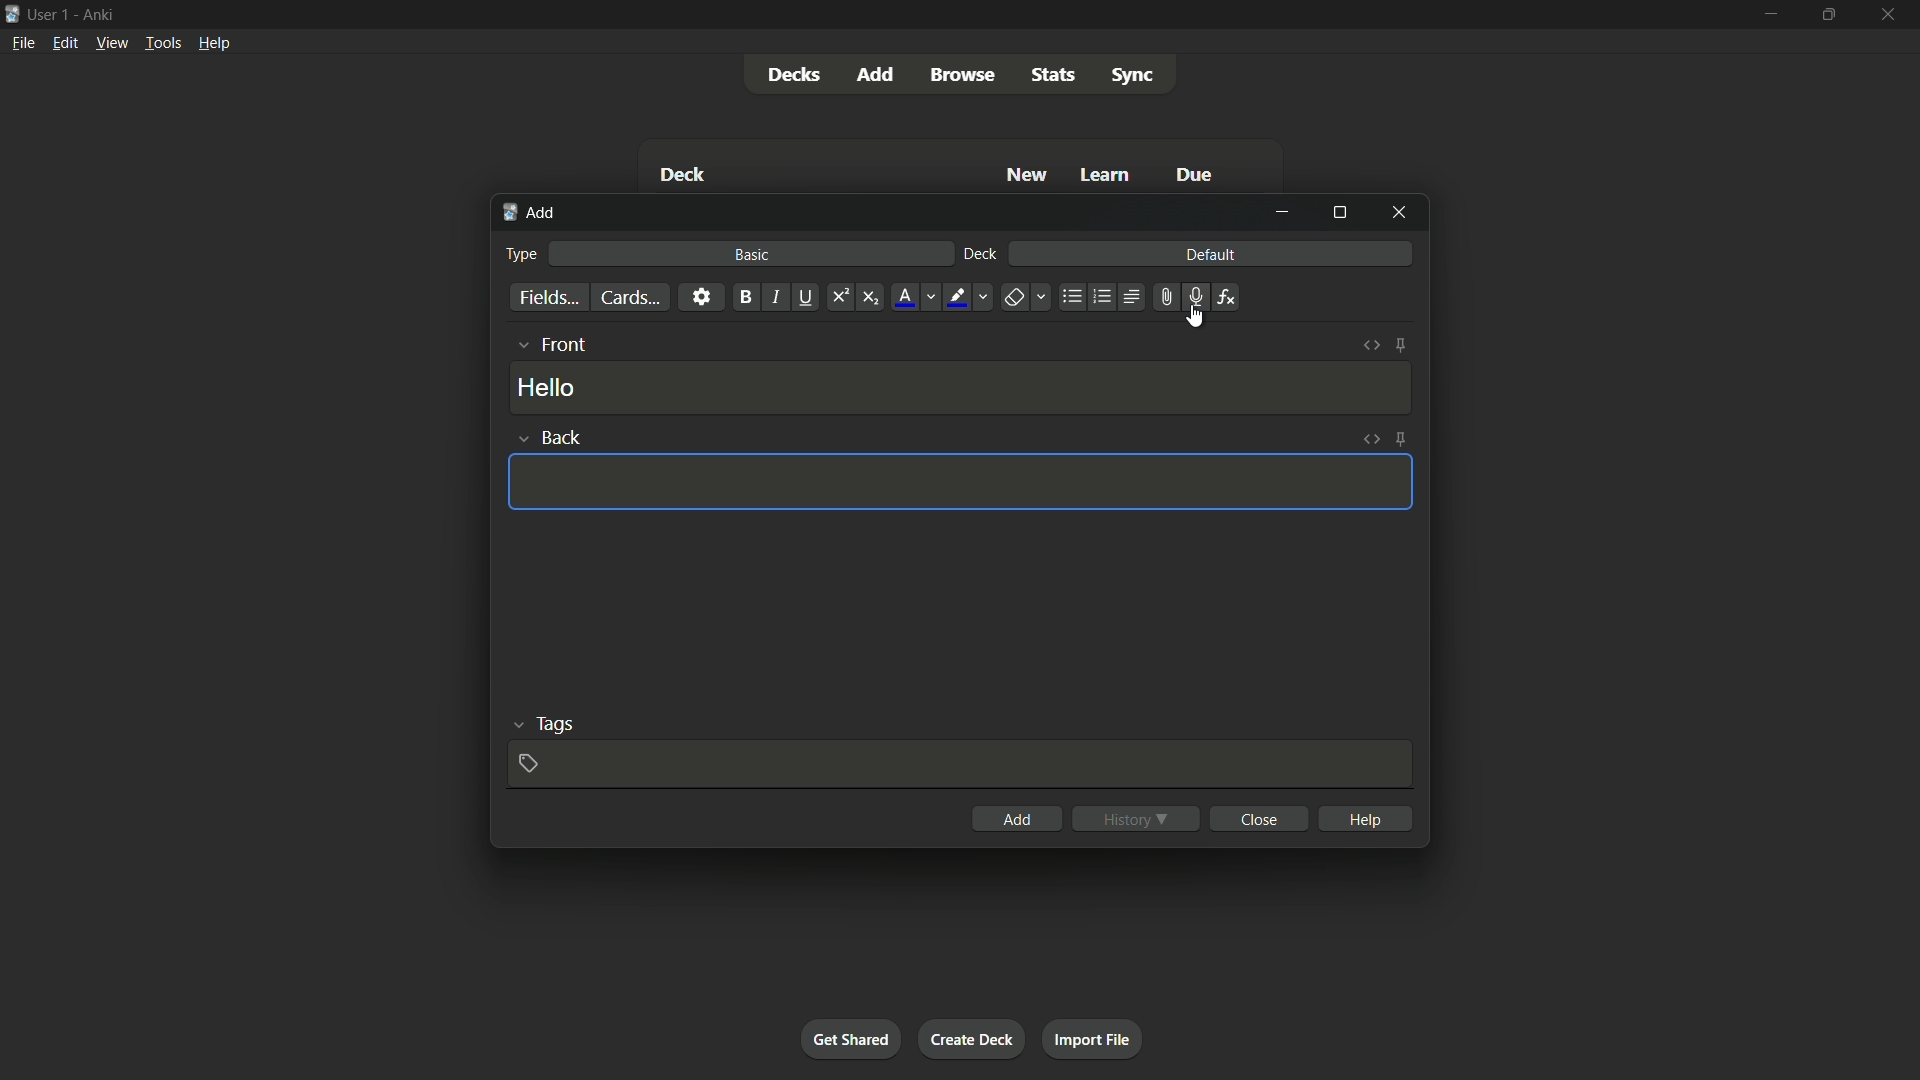 The width and height of the screenshot is (1920, 1080). I want to click on get shared, so click(850, 1040).